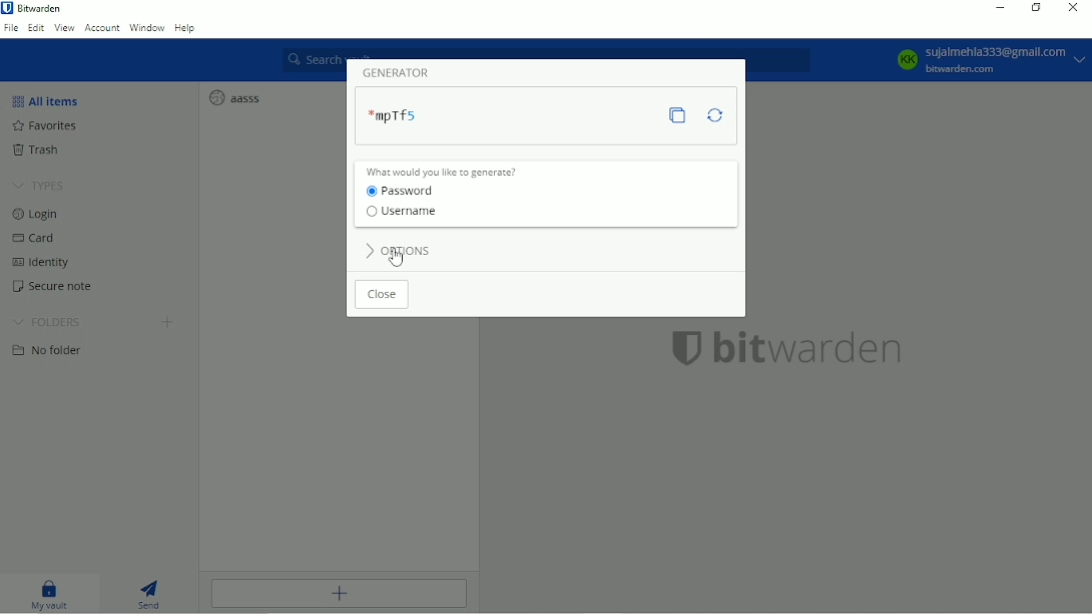  What do you see at coordinates (40, 237) in the screenshot?
I see `Card` at bounding box center [40, 237].